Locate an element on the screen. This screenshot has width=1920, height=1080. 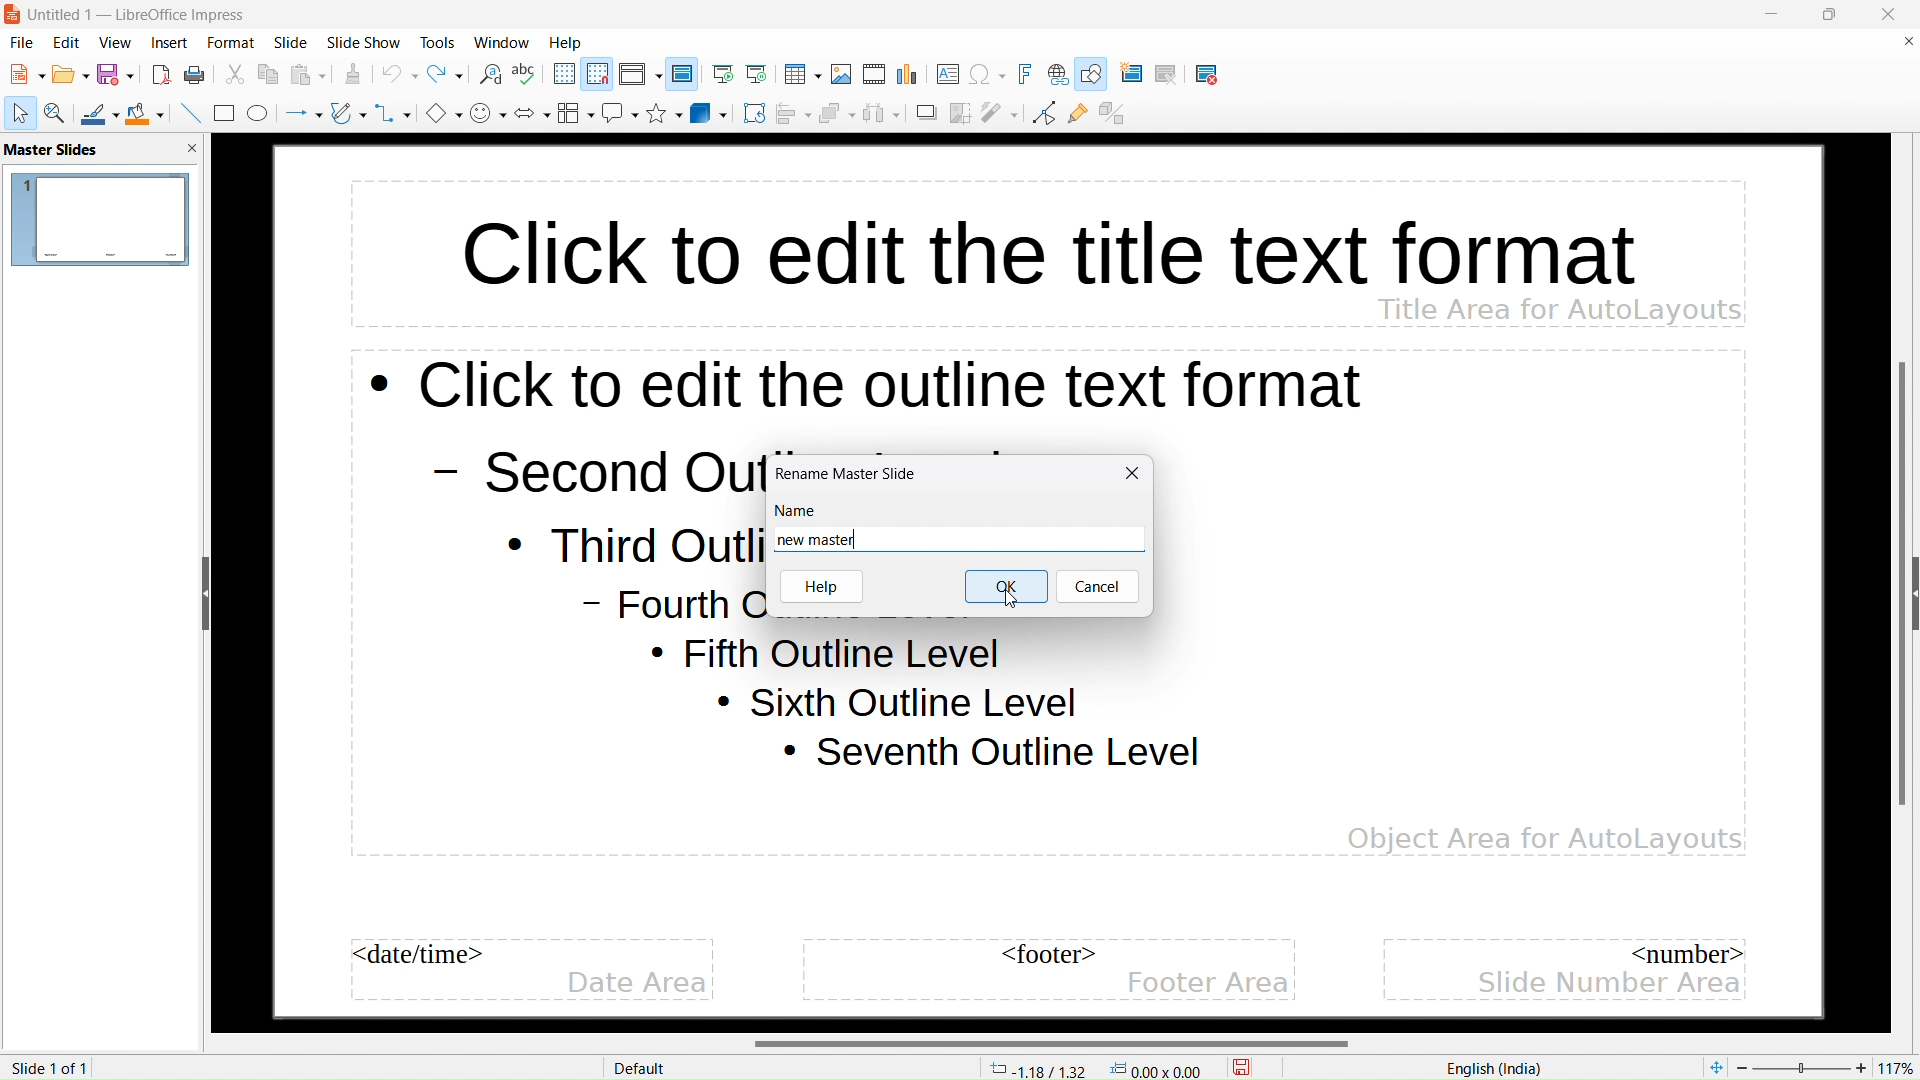
close pane is located at coordinates (191, 148).